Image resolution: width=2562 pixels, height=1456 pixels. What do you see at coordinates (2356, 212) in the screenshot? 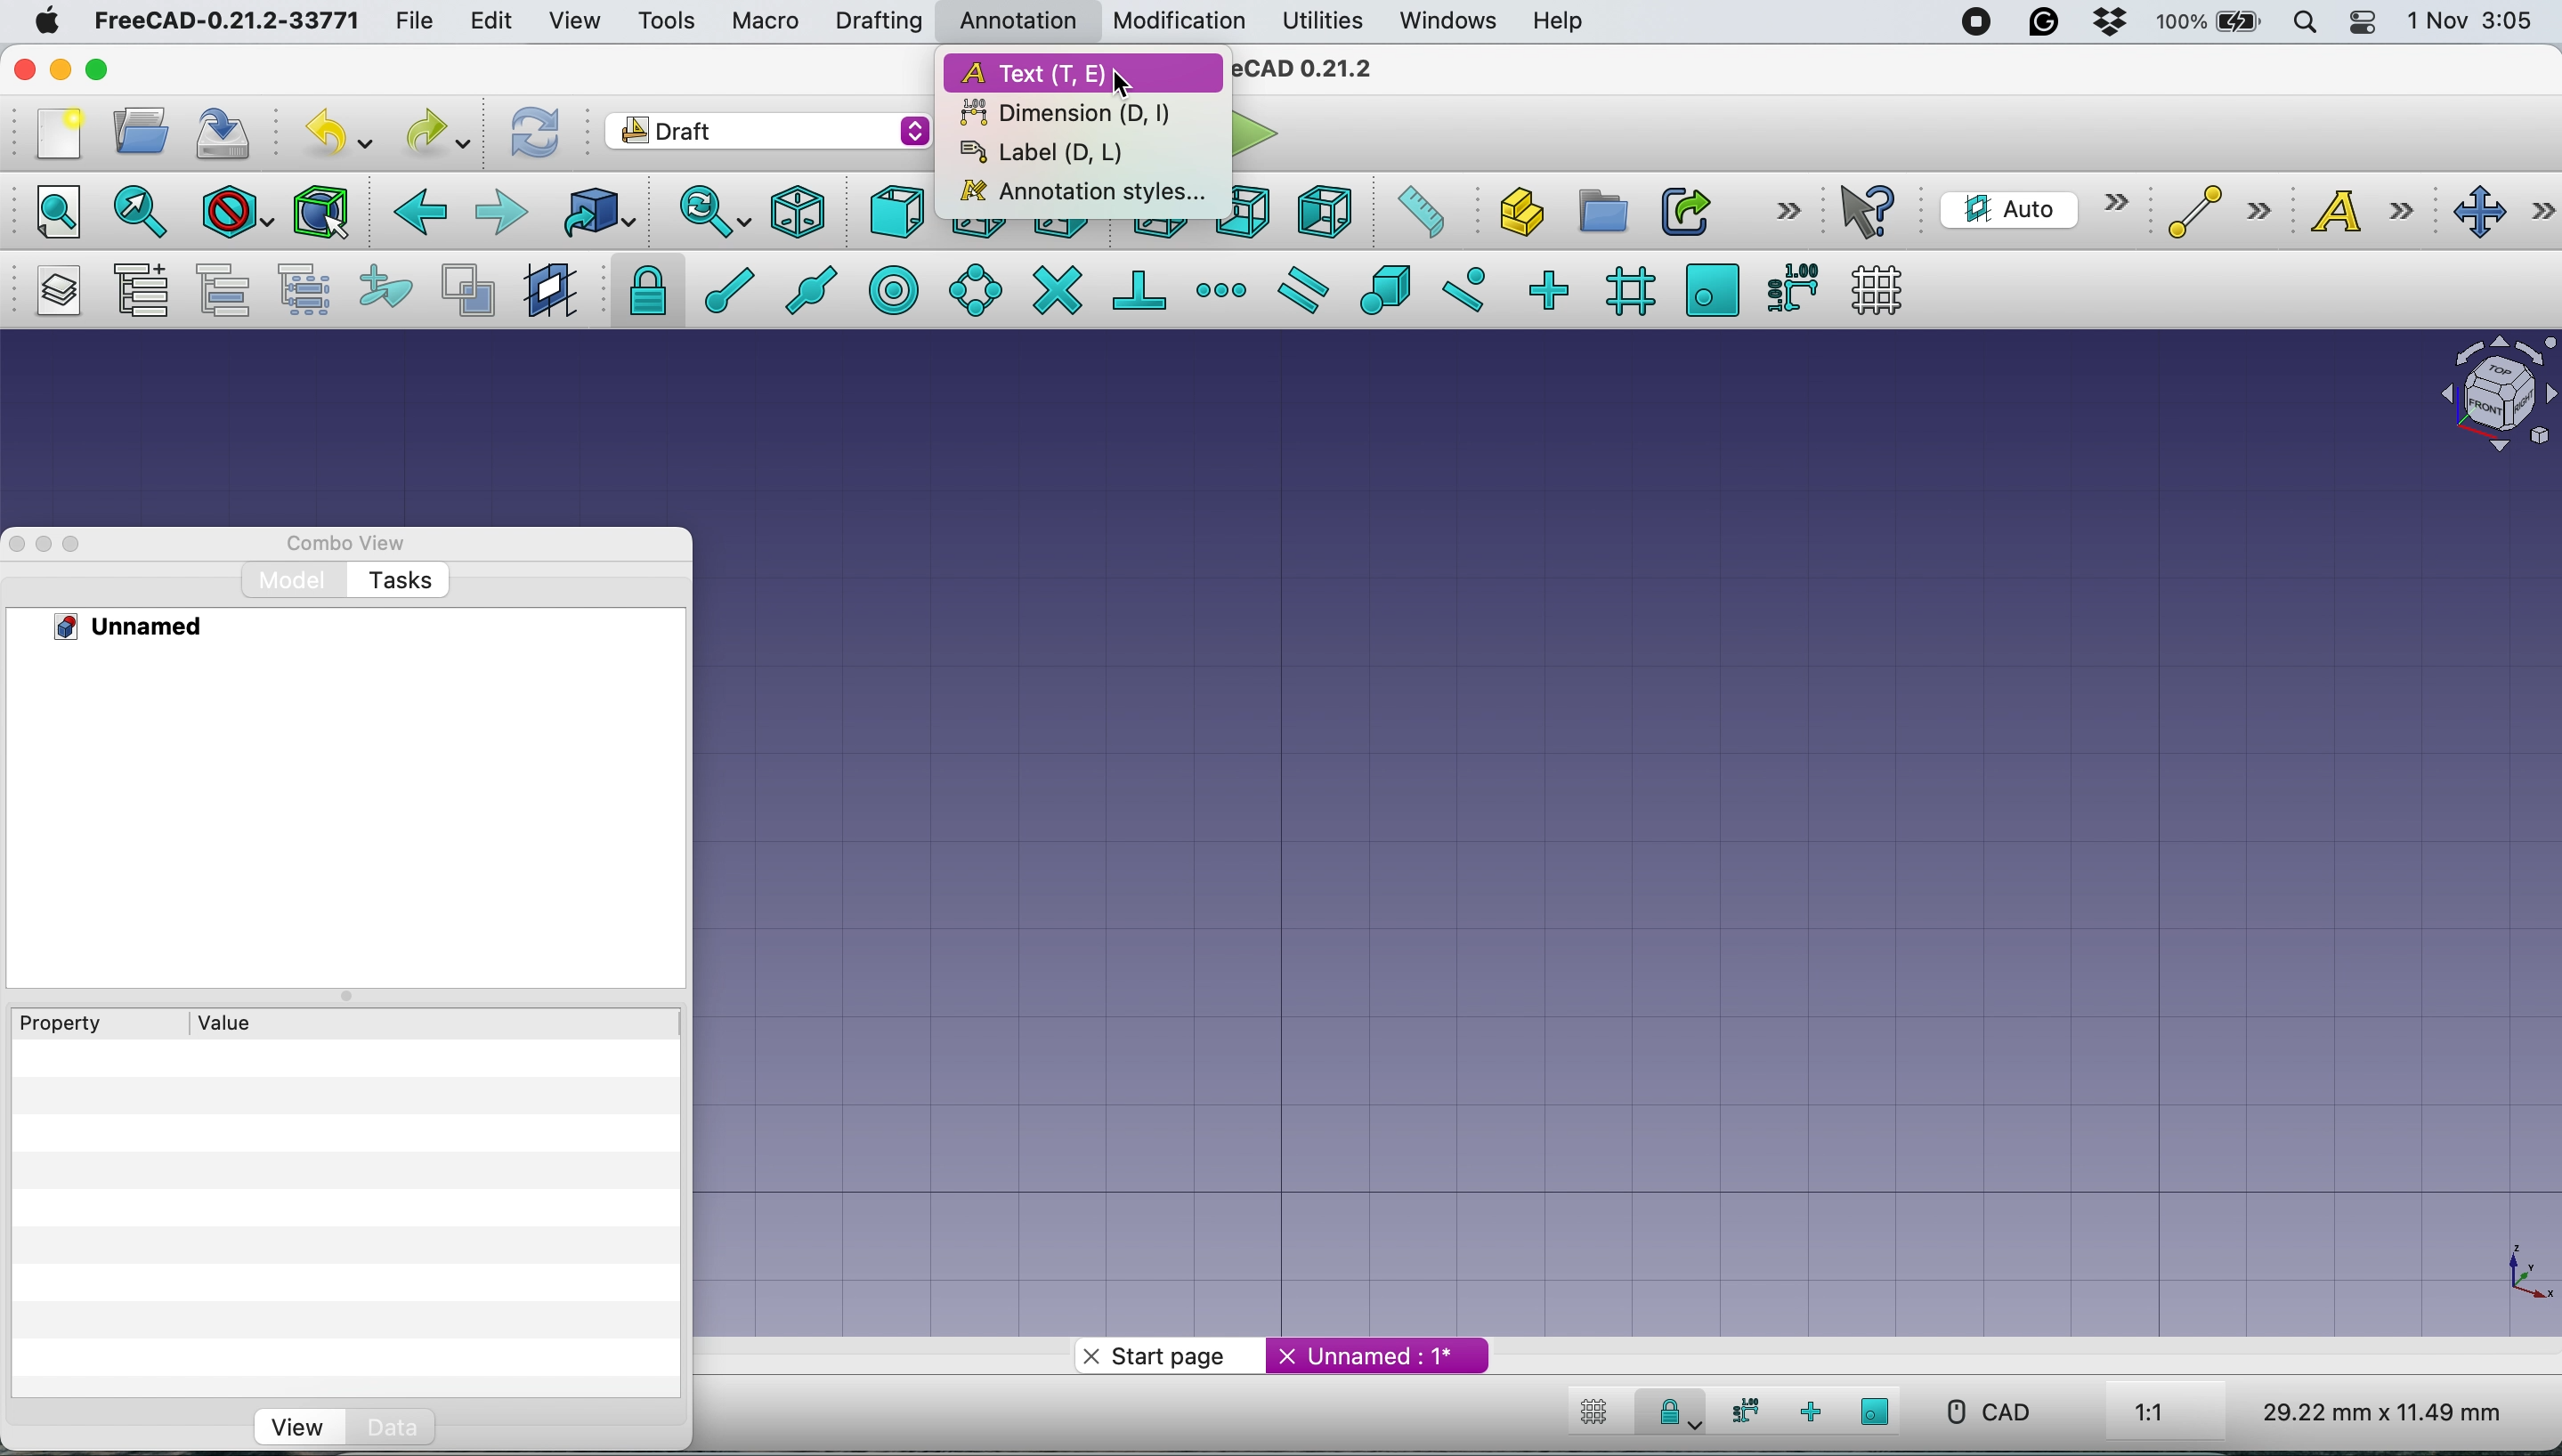
I see `text` at bounding box center [2356, 212].